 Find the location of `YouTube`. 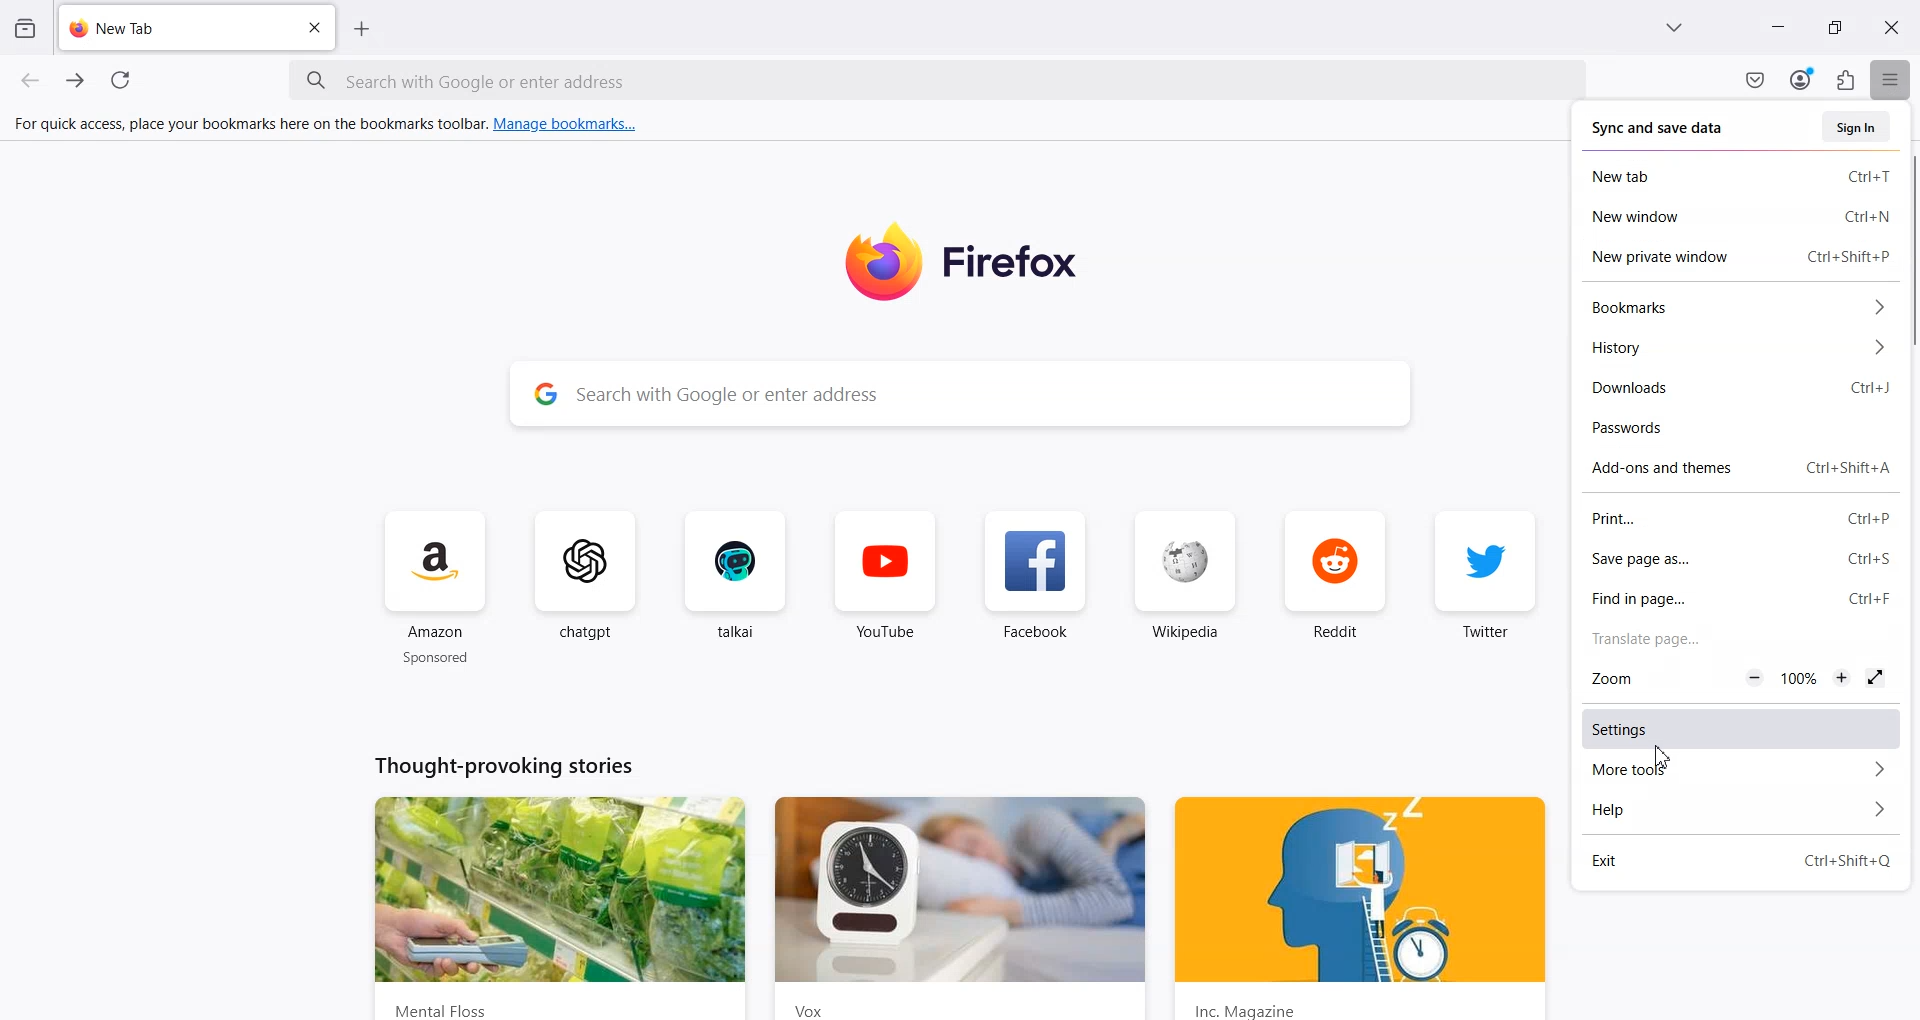

YouTube is located at coordinates (886, 589).